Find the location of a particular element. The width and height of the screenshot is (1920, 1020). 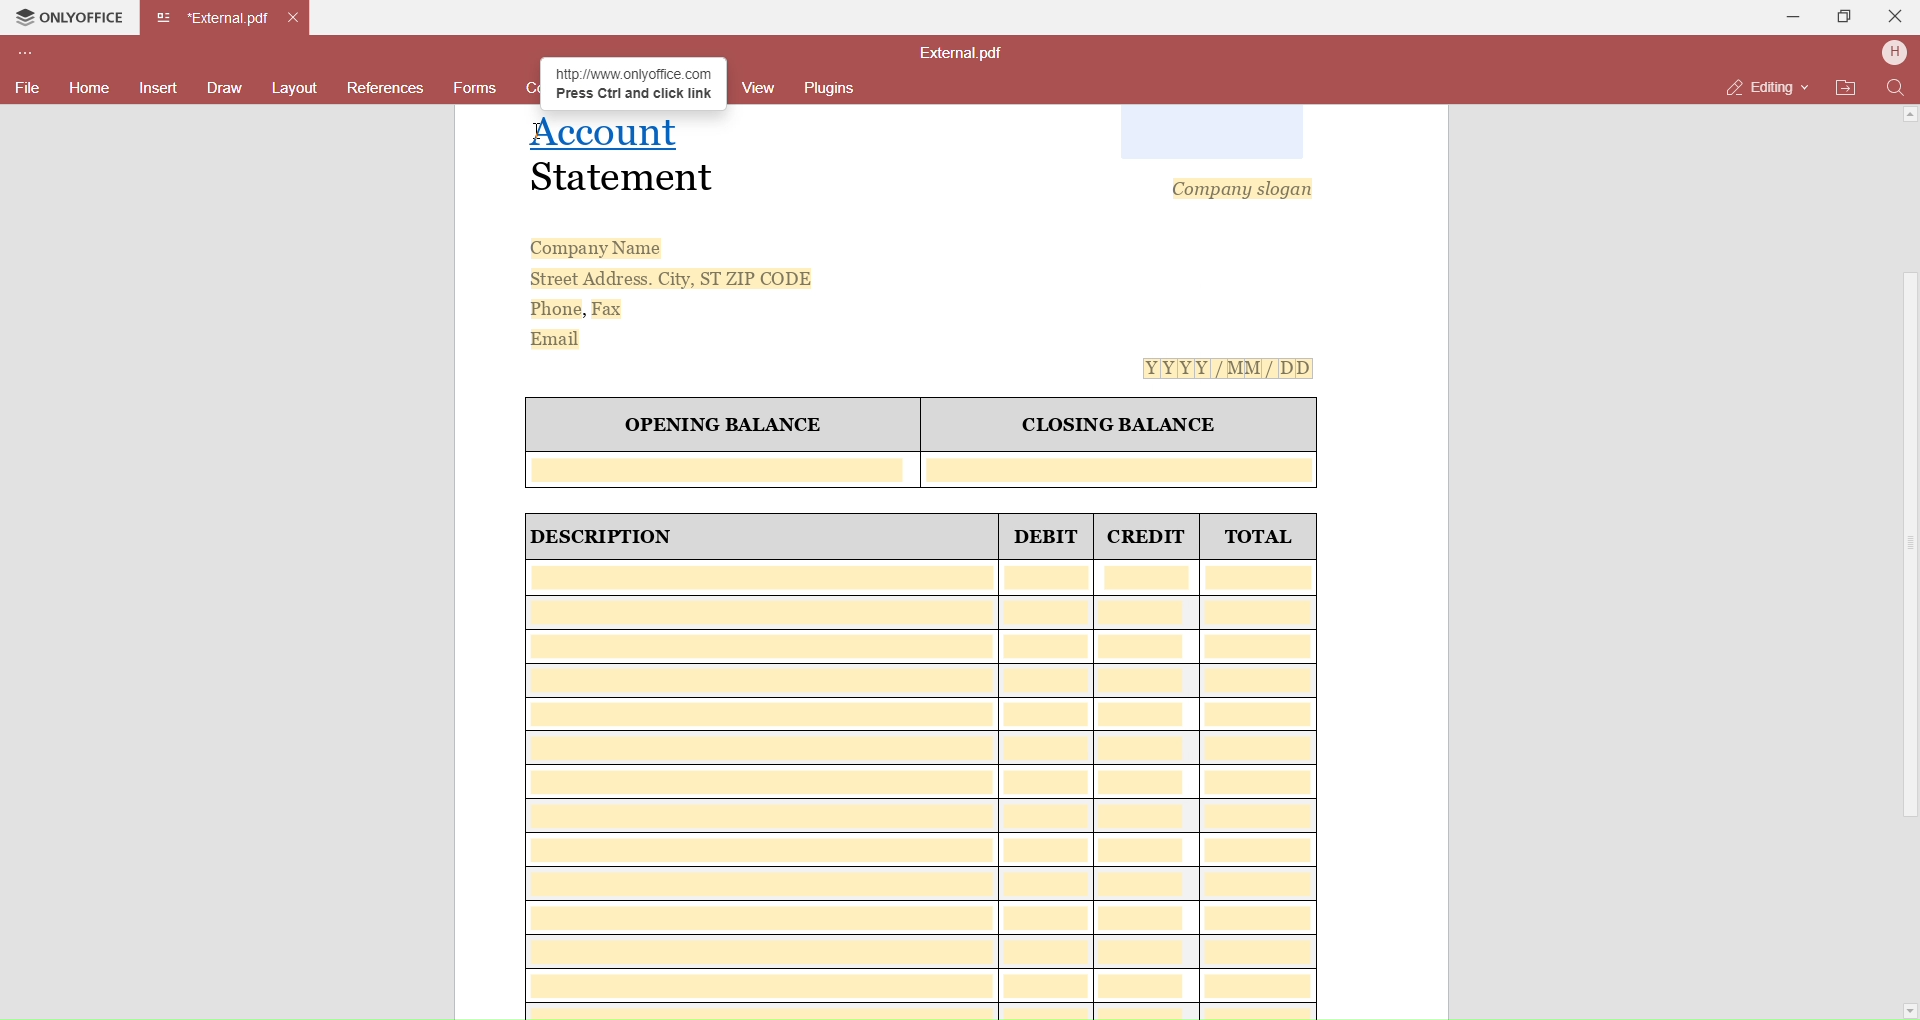

File name is located at coordinates (964, 53).